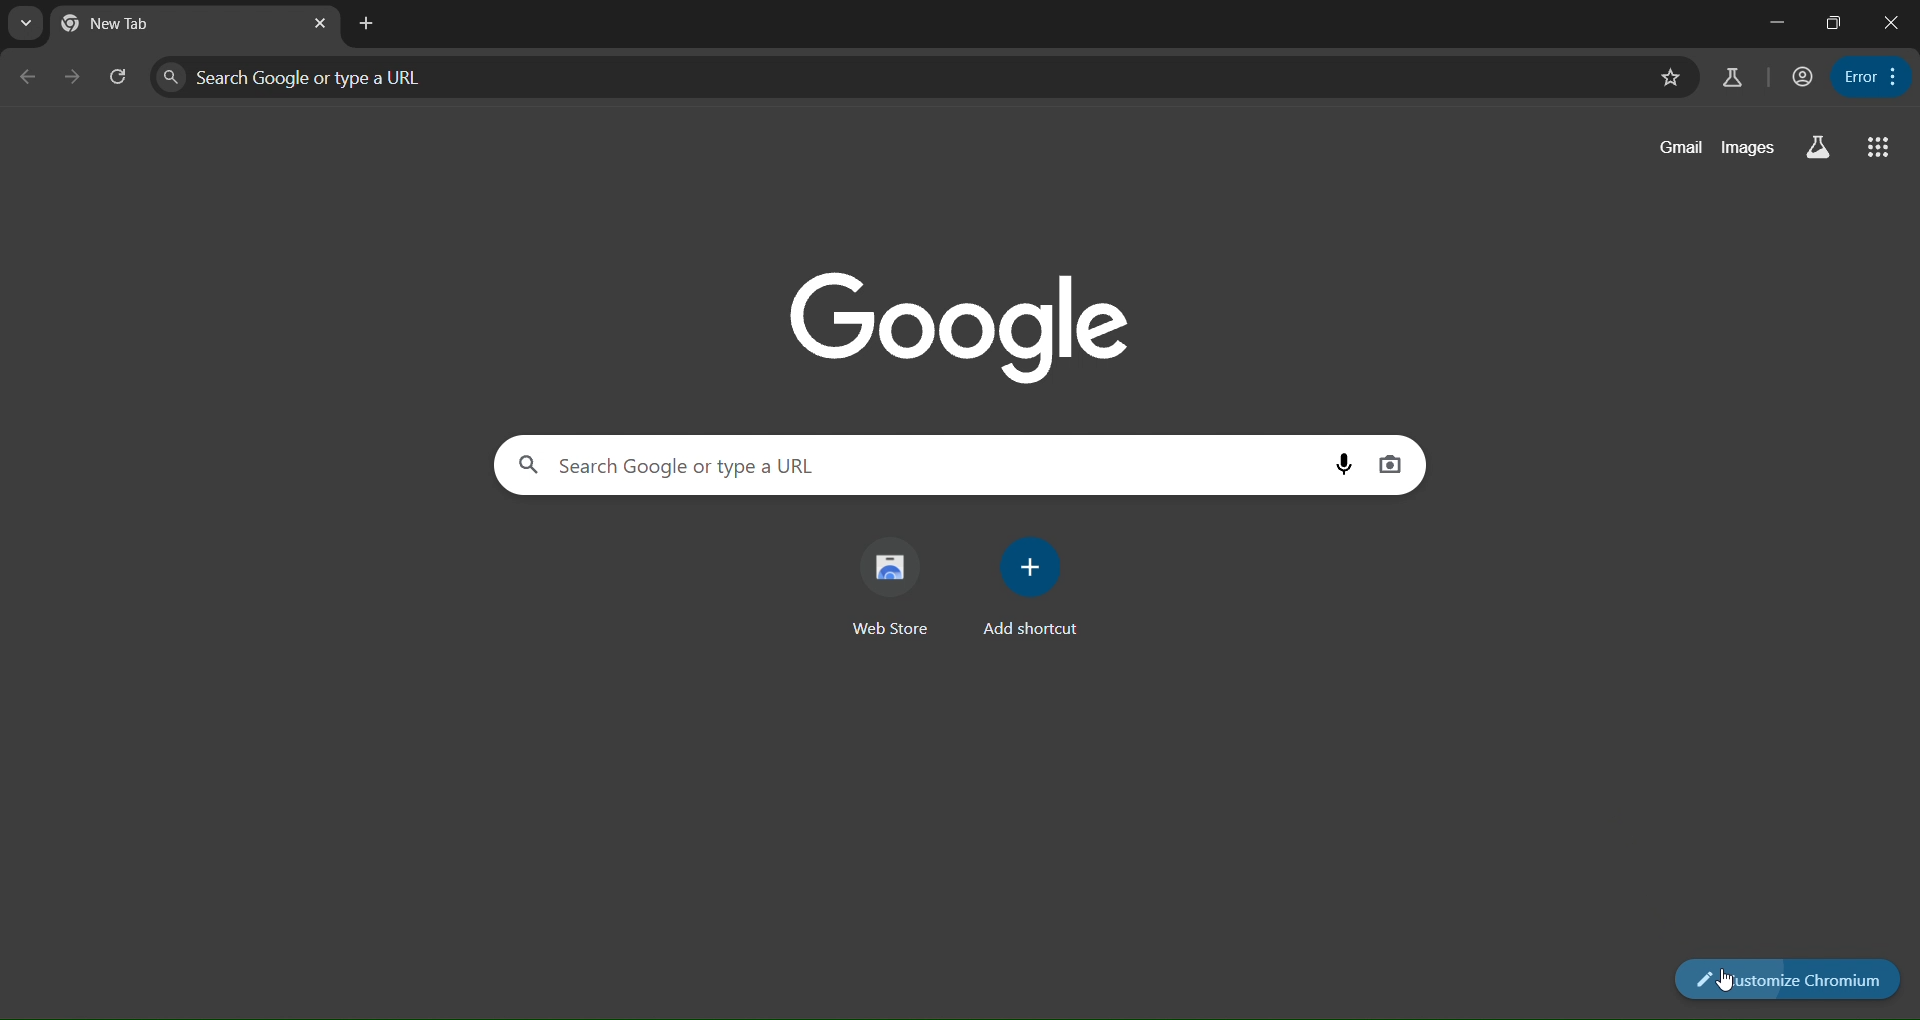 This screenshot has height=1020, width=1920. I want to click on go back one page, so click(26, 79).